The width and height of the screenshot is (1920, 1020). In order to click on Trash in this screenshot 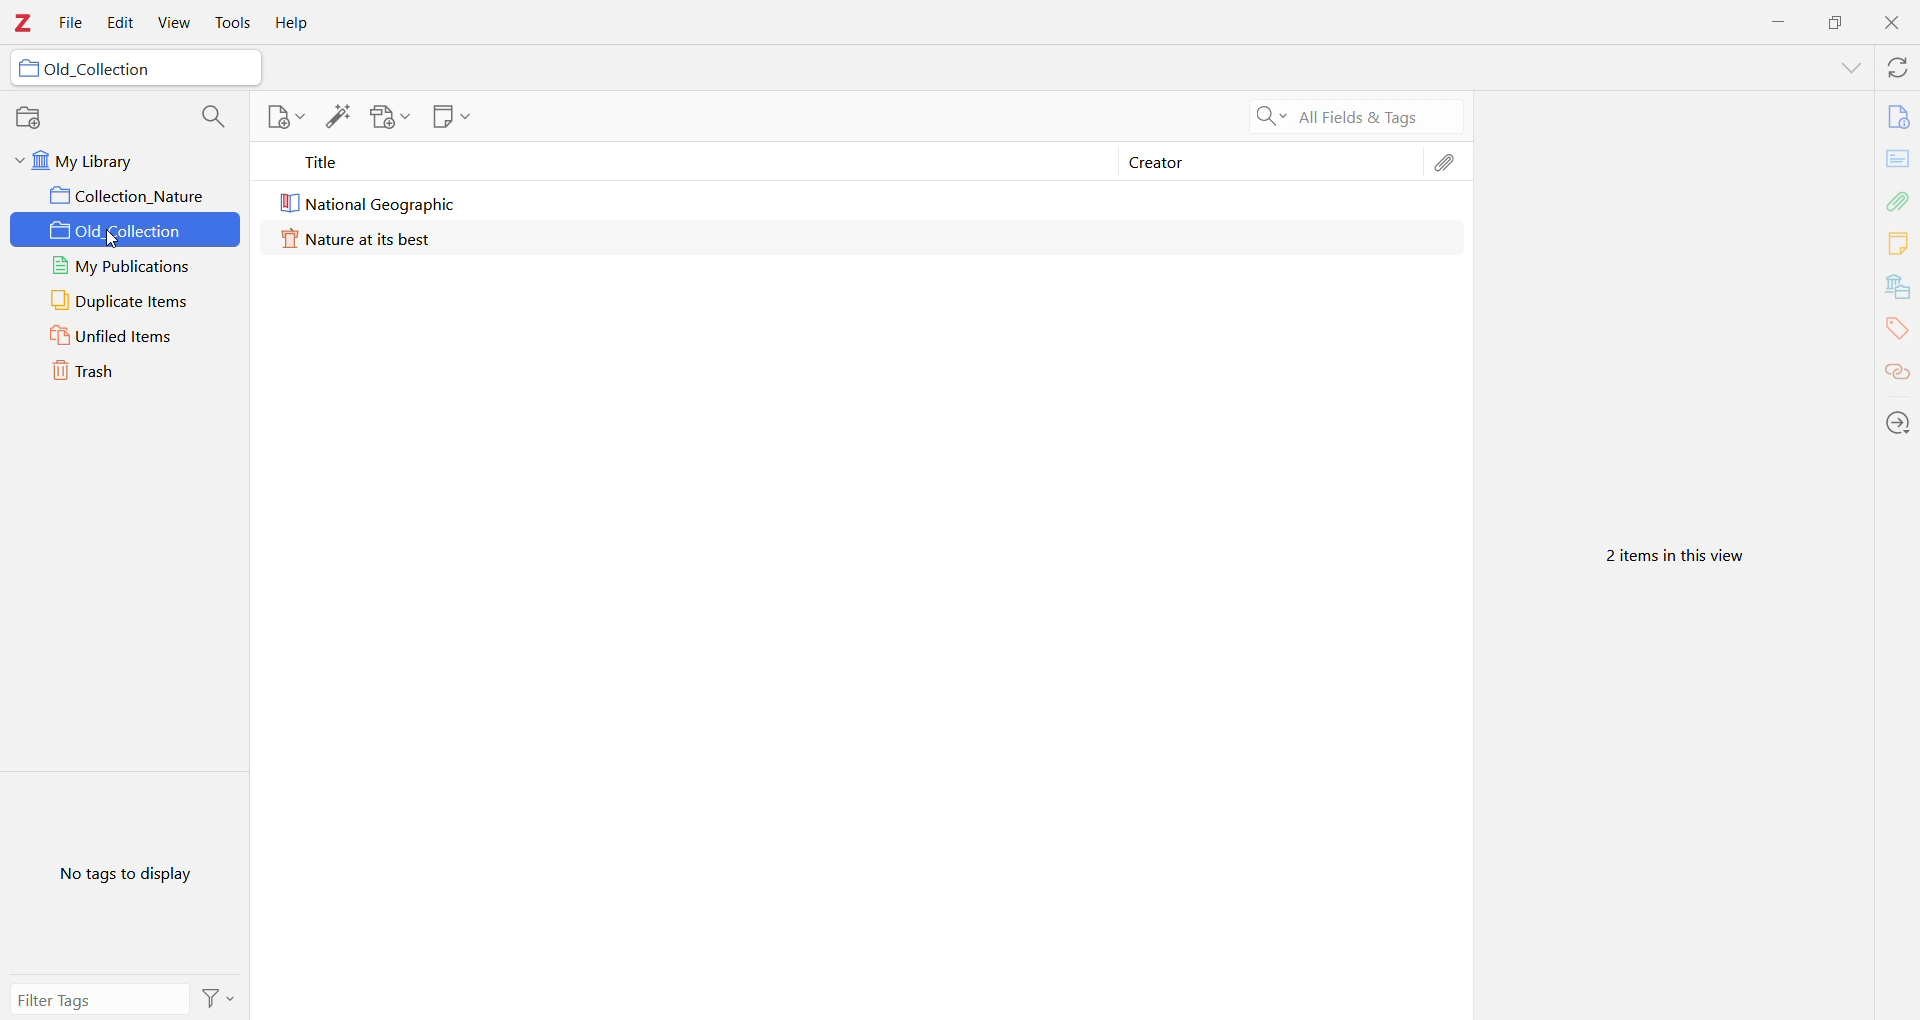, I will do `click(127, 372)`.